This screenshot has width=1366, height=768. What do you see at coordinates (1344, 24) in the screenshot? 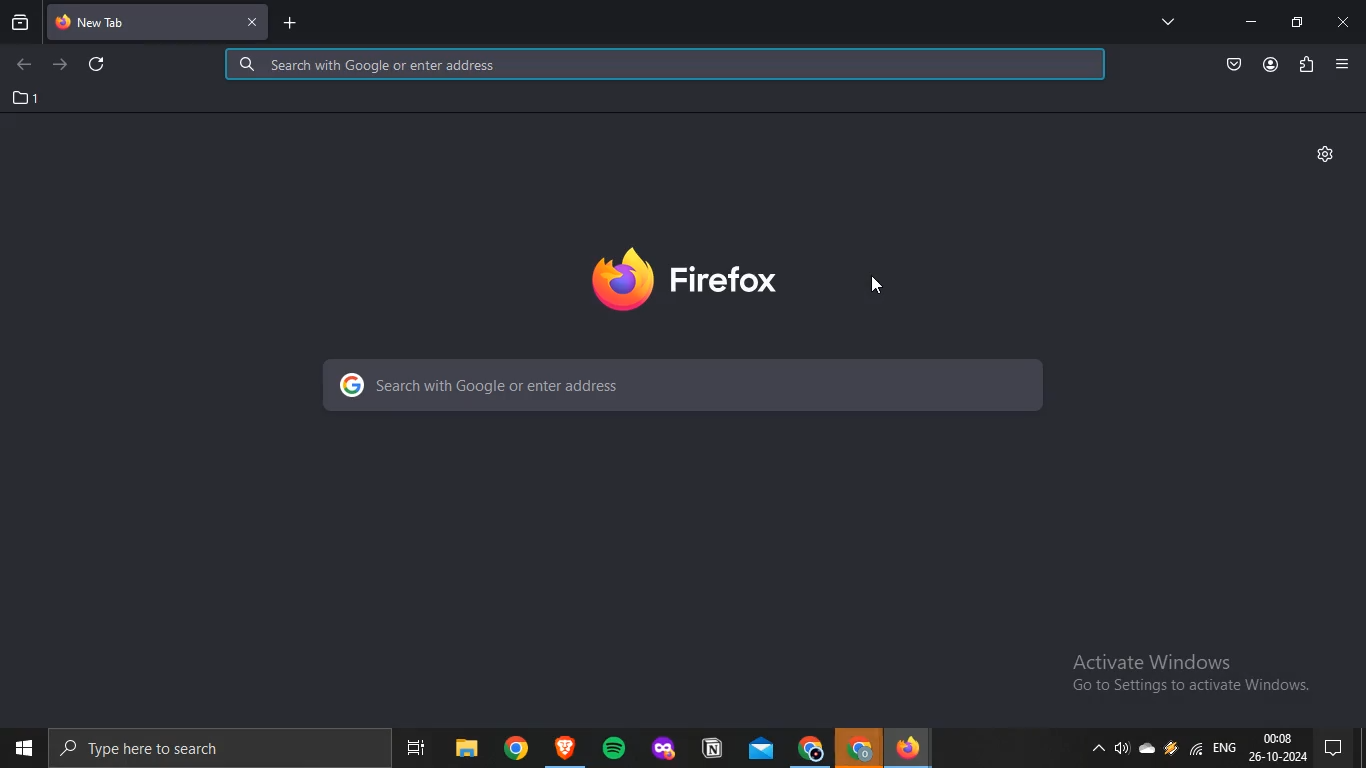
I see `close` at bounding box center [1344, 24].